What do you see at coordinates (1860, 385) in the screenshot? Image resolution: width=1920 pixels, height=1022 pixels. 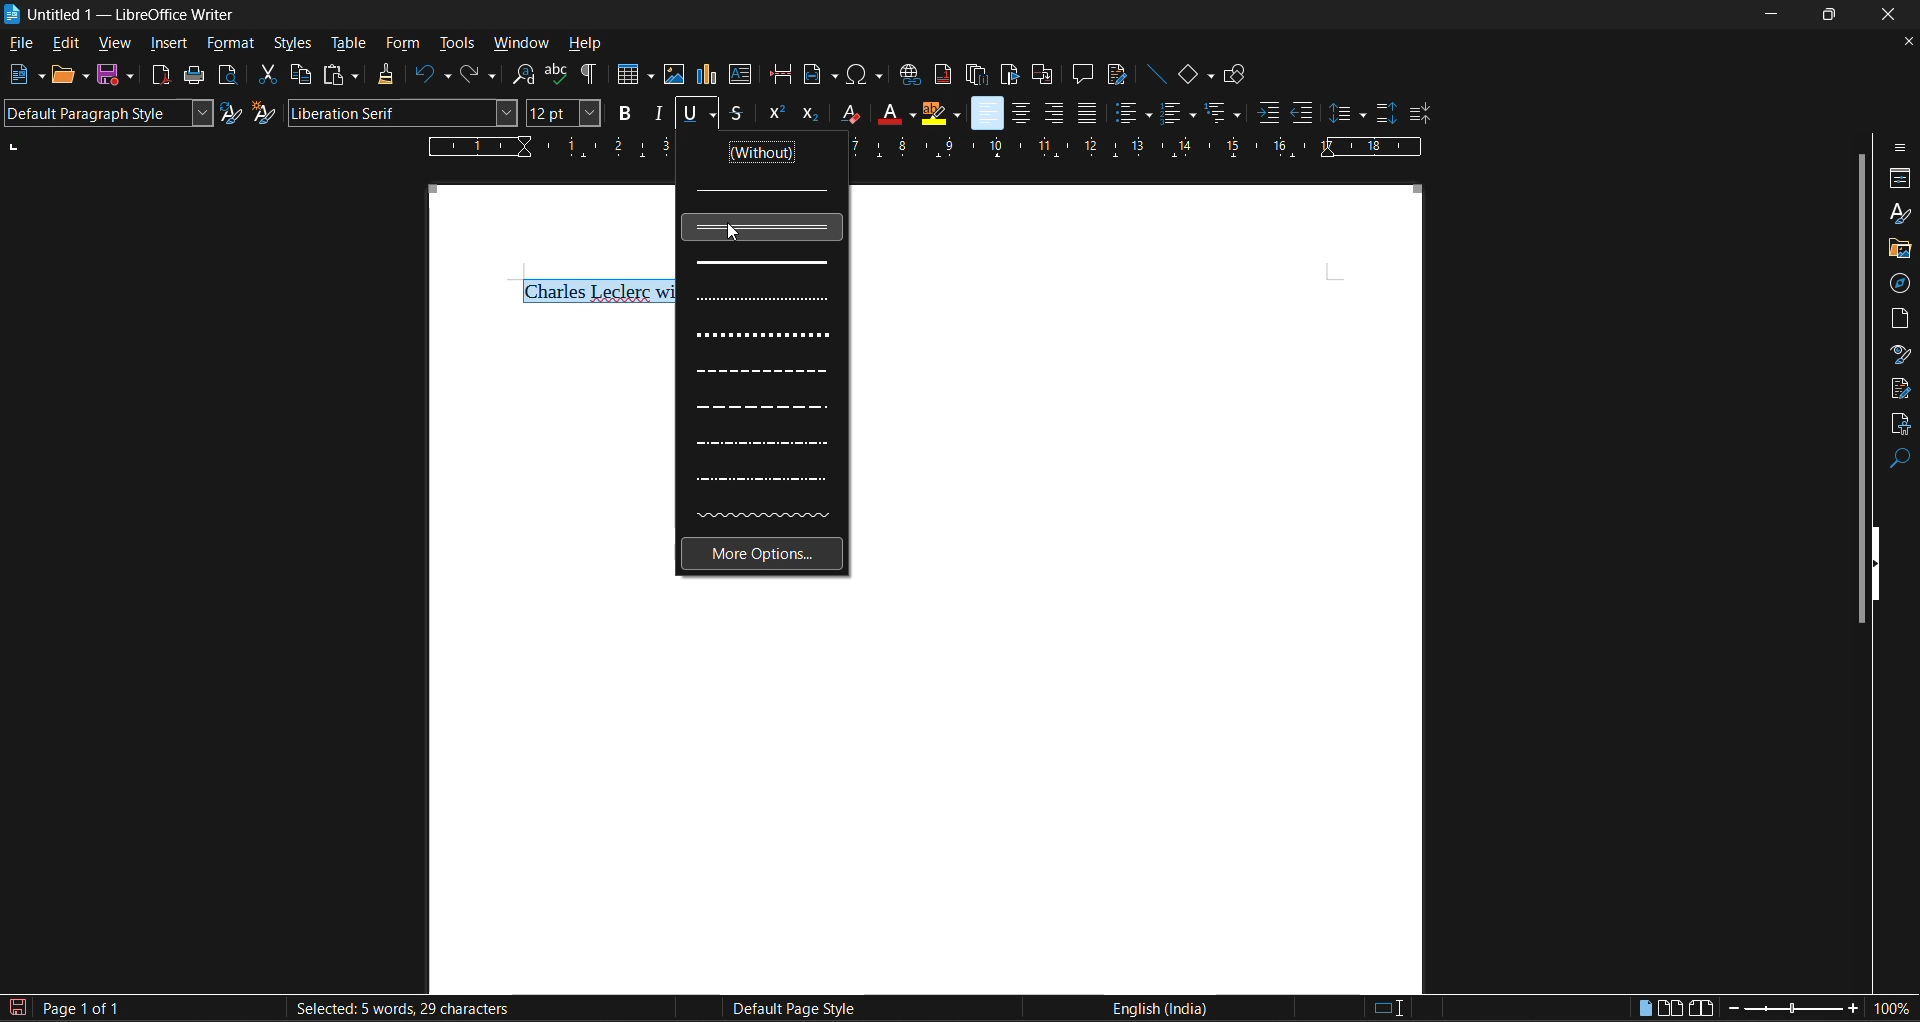 I see `vertical slide bar` at bounding box center [1860, 385].